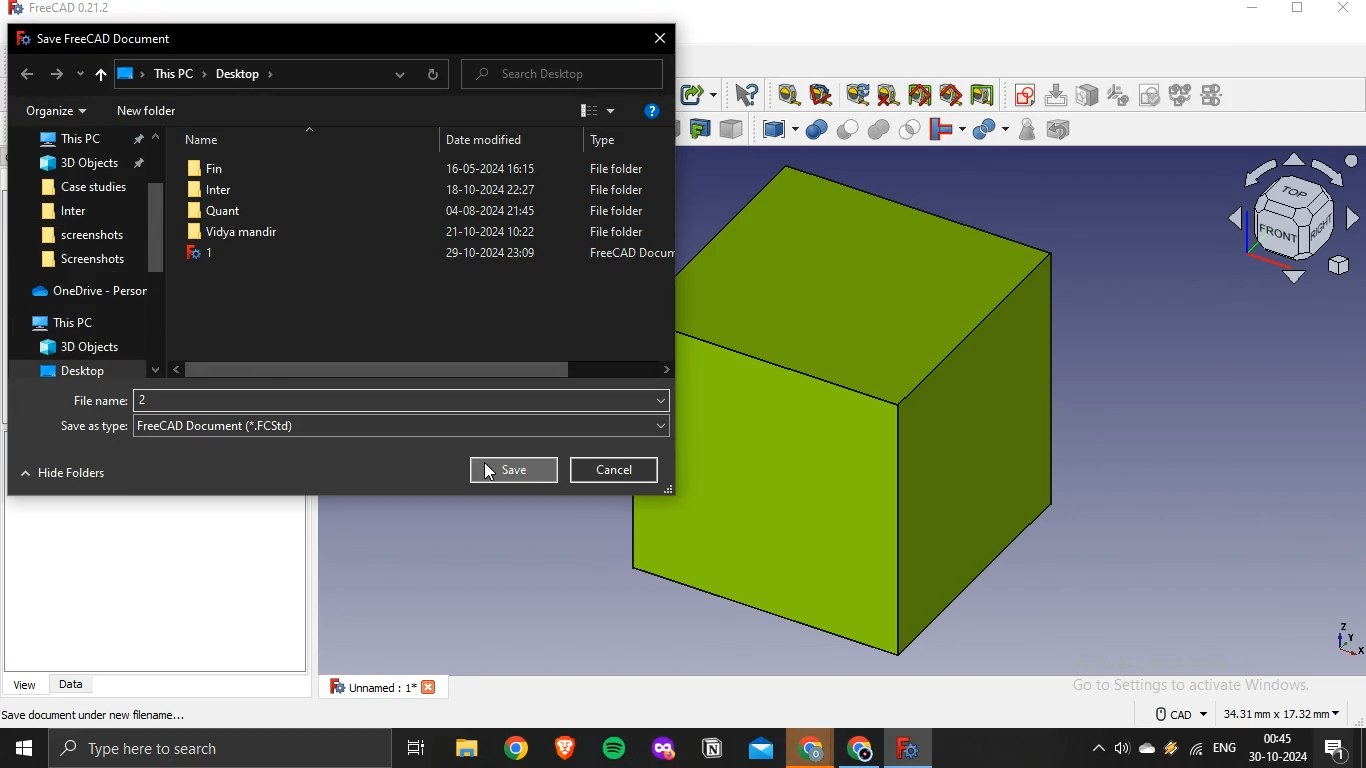  What do you see at coordinates (418, 167) in the screenshot?
I see ` Fin ` at bounding box center [418, 167].